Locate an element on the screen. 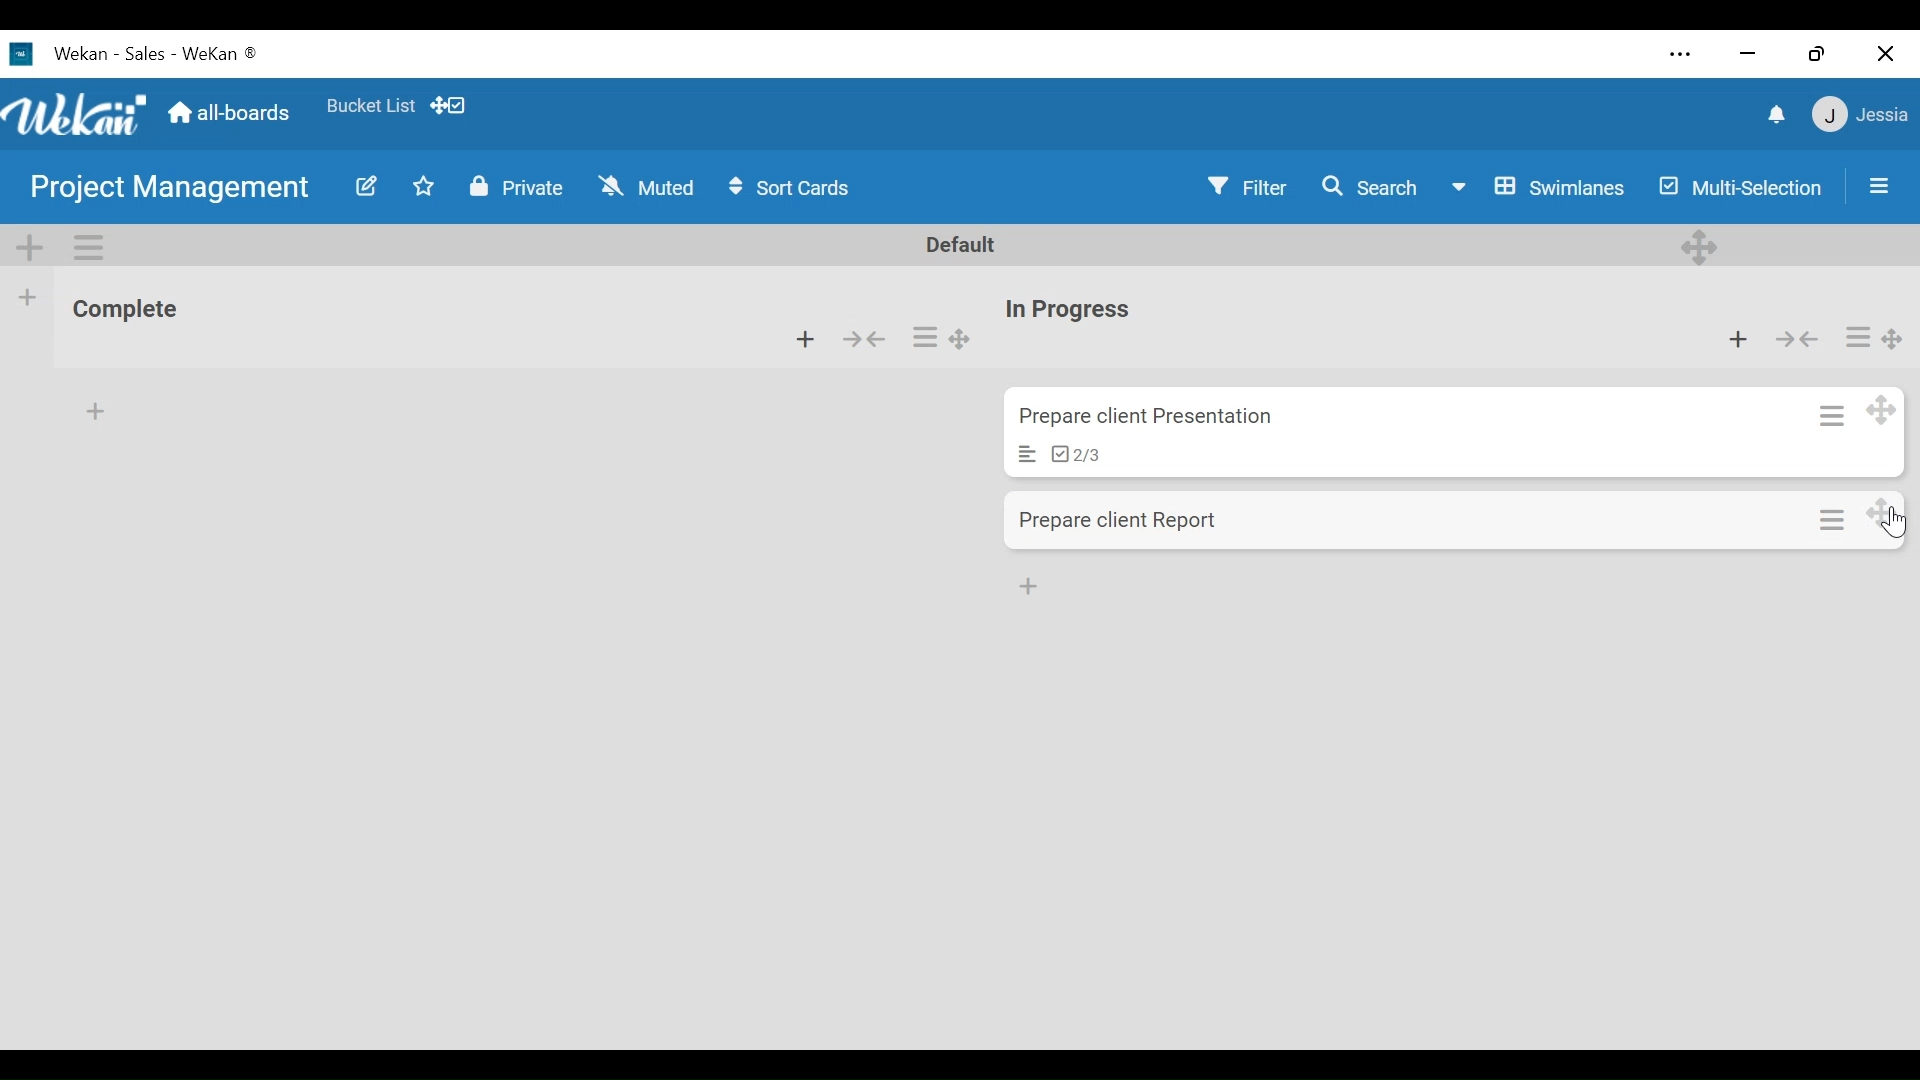 This screenshot has width=1920, height=1080. Muted is located at coordinates (641, 185).